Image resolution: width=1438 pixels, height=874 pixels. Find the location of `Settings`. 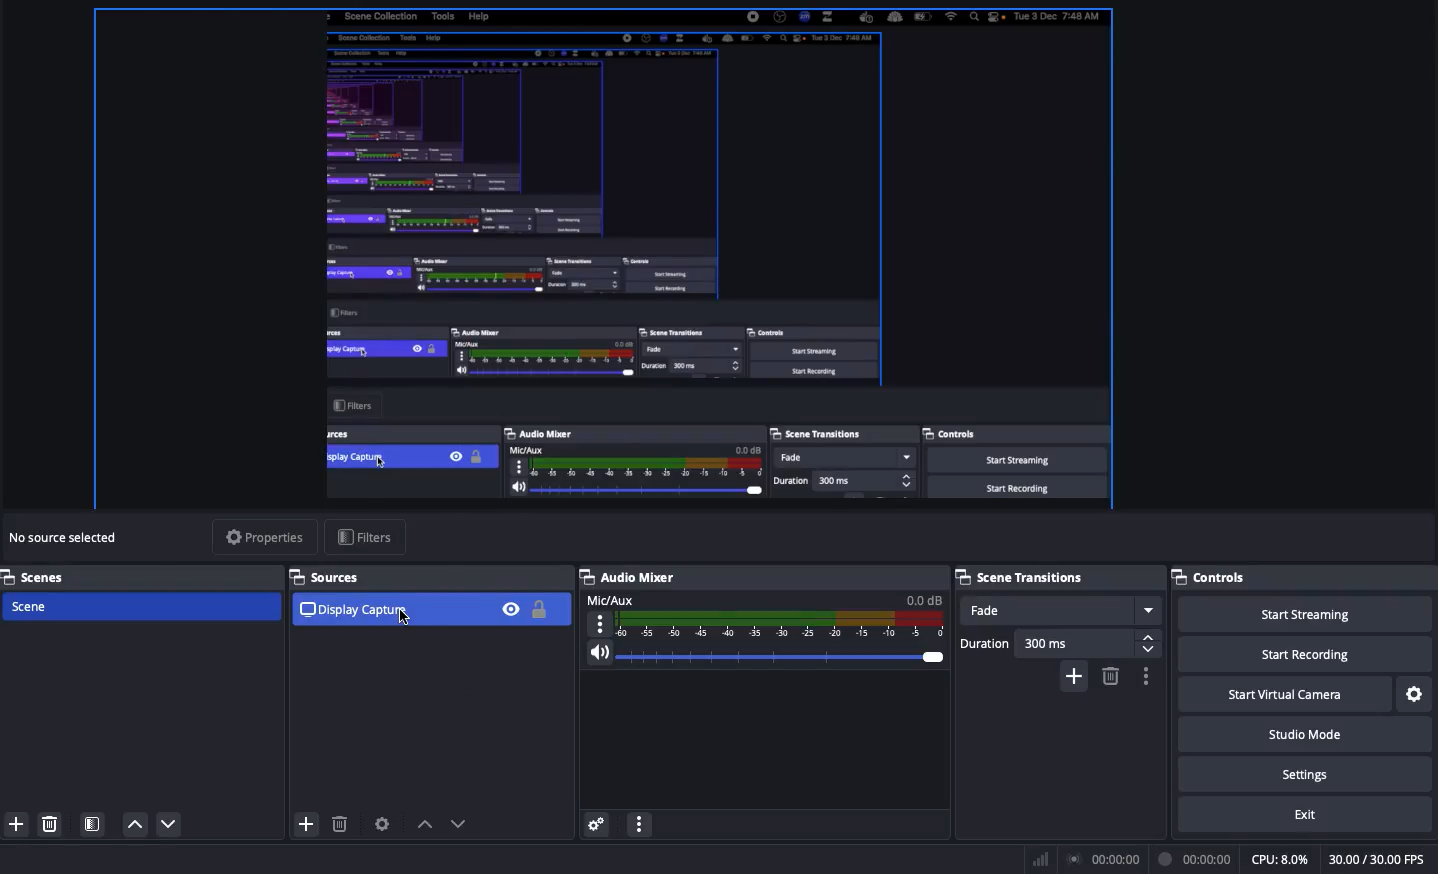

Settings is located at coordinates (1303, 774).